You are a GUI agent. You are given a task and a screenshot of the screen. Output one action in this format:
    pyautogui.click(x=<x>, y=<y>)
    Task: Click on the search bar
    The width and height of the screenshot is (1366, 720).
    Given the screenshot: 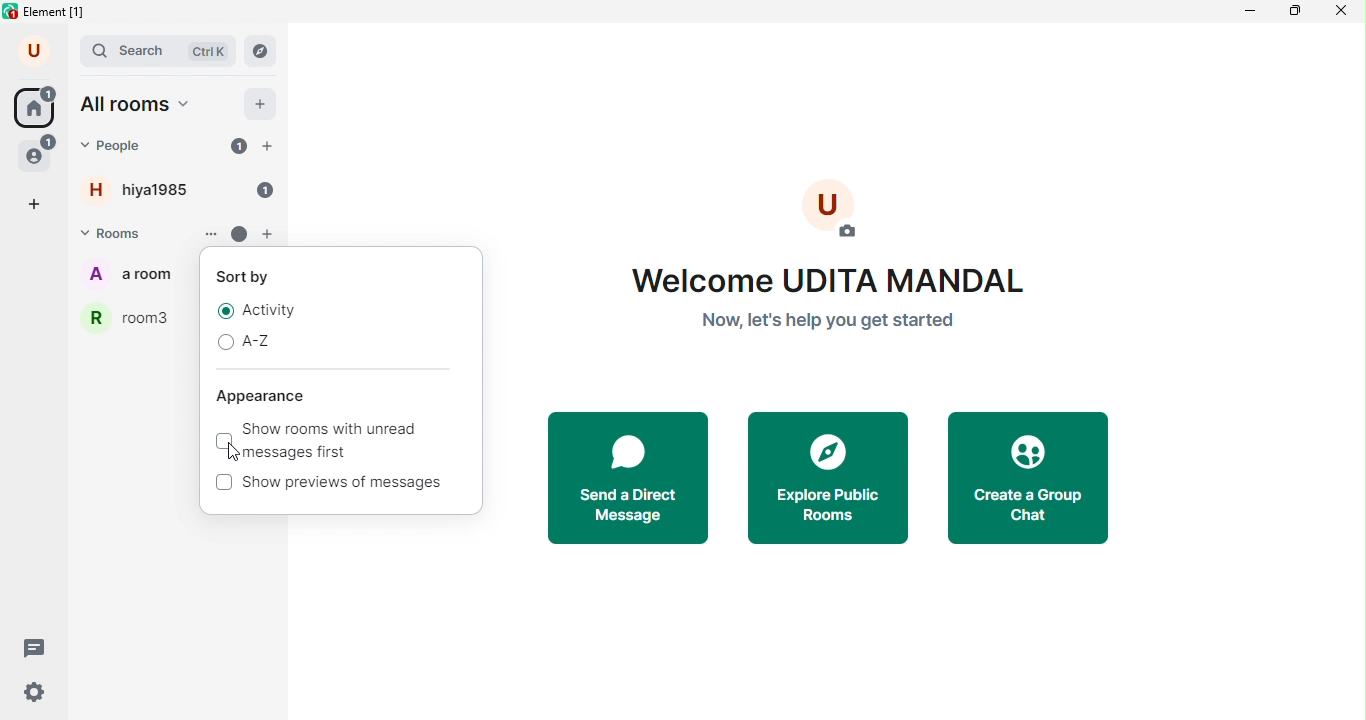 What is the action you would take?
    pyautogui.click(x=161, y=52)
    